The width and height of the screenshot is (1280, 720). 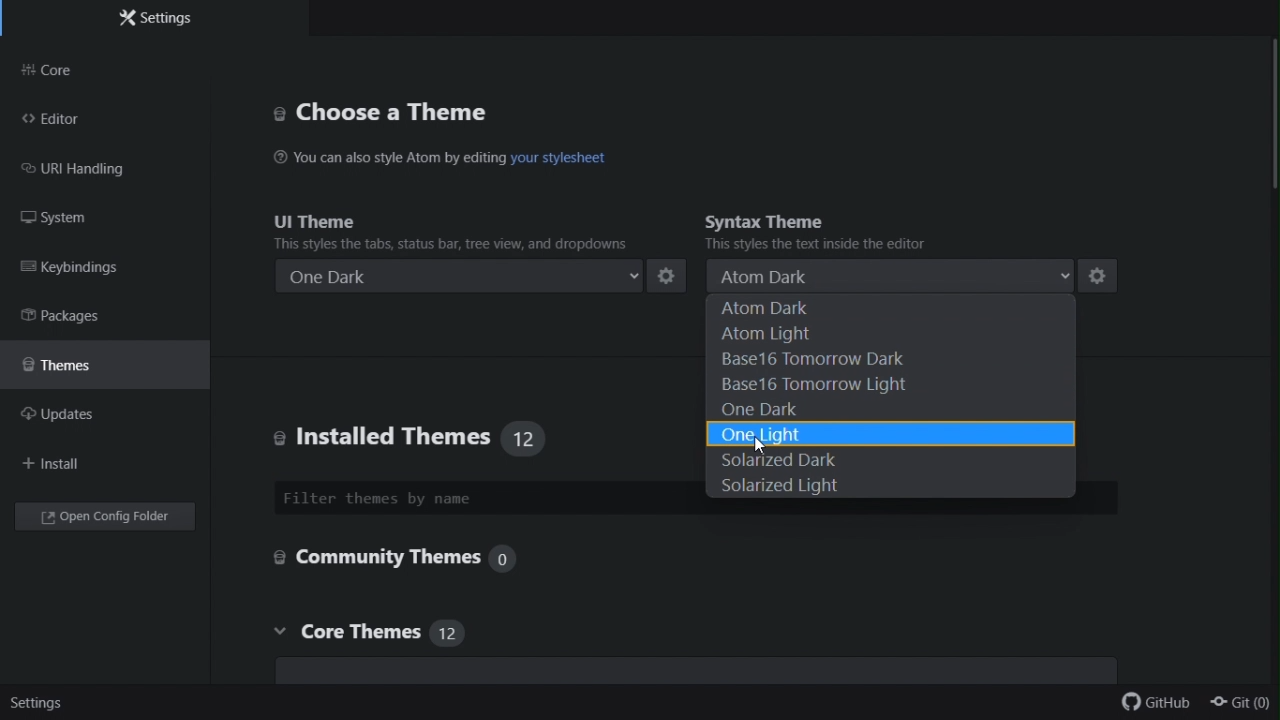 I want to click on github, so click(x=1151, y=701).